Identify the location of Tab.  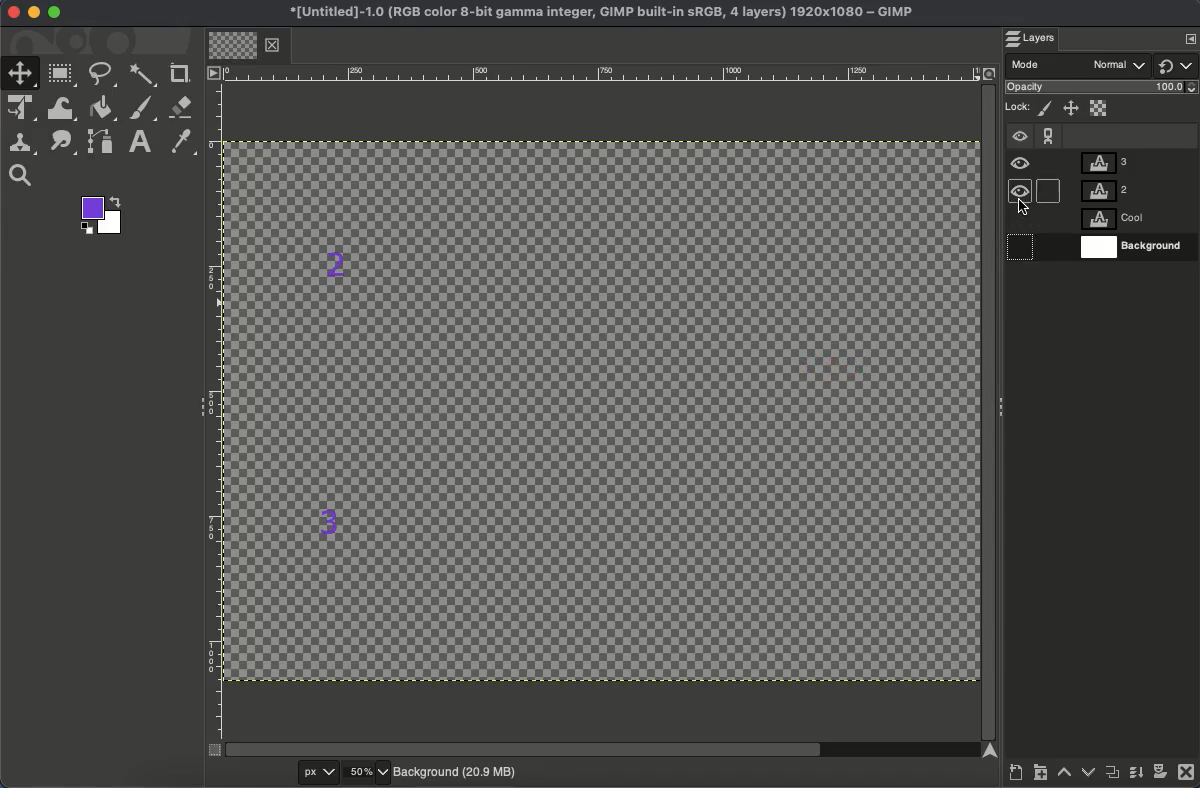
(243, 46).